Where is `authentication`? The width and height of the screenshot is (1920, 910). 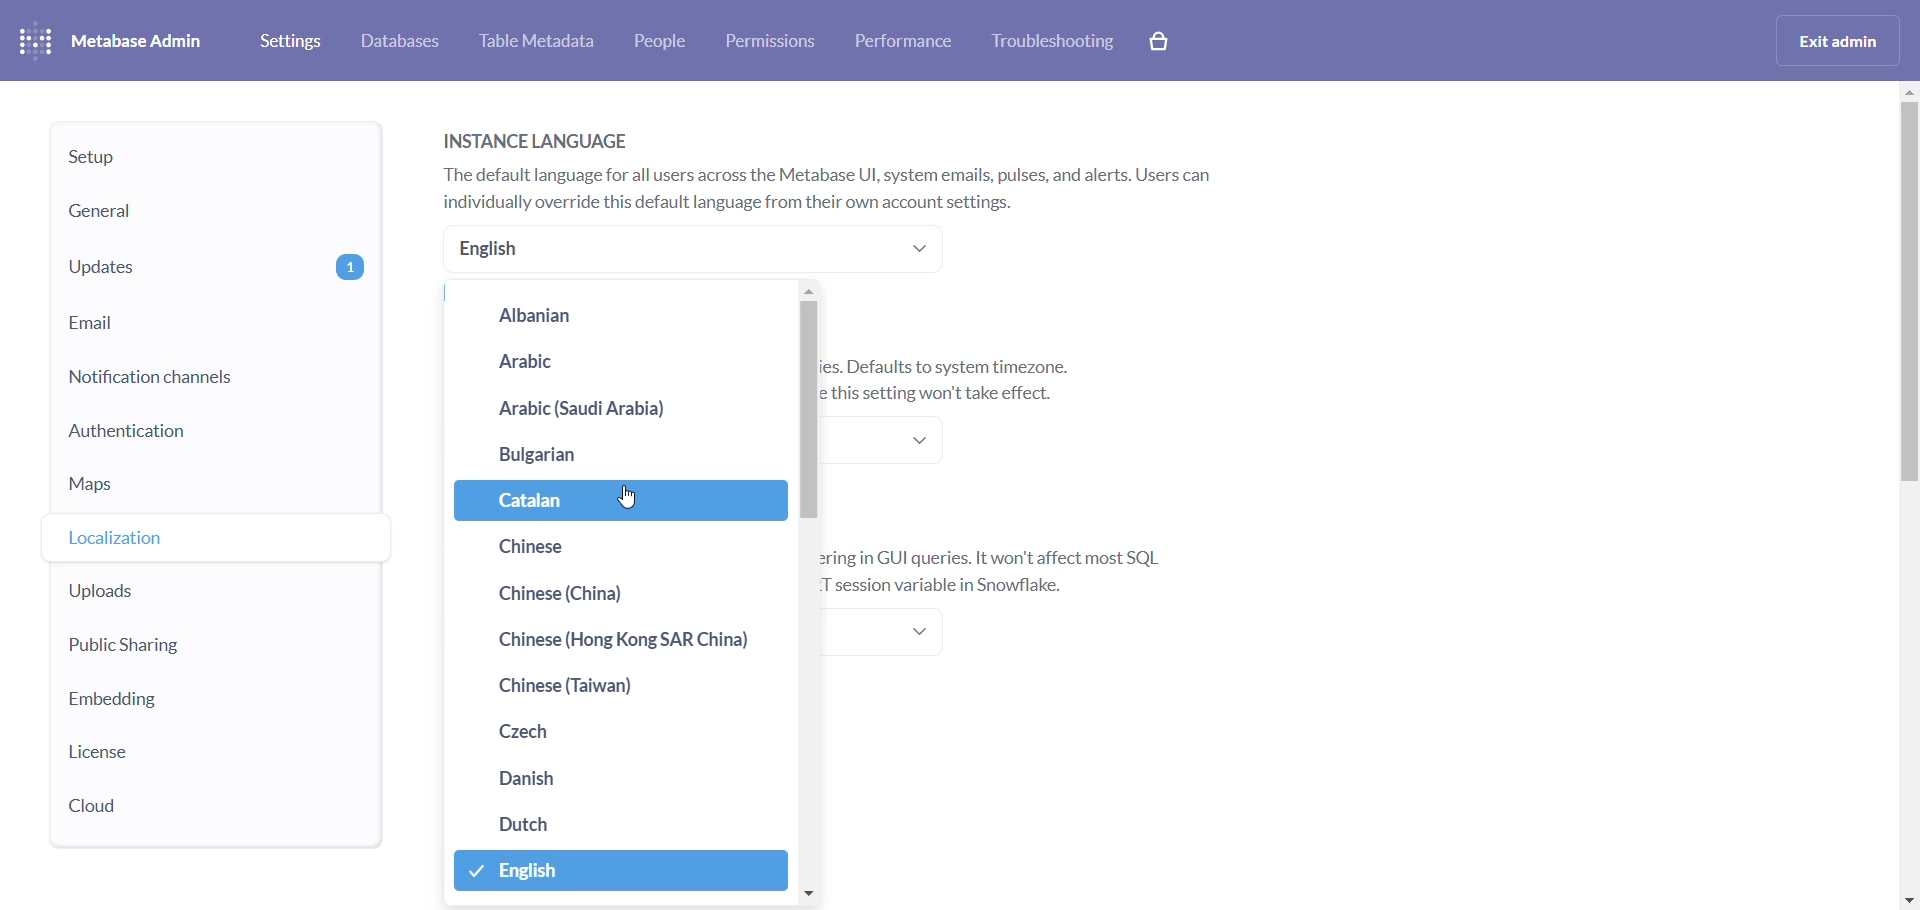 authentication is located at coordinates (207, 434).